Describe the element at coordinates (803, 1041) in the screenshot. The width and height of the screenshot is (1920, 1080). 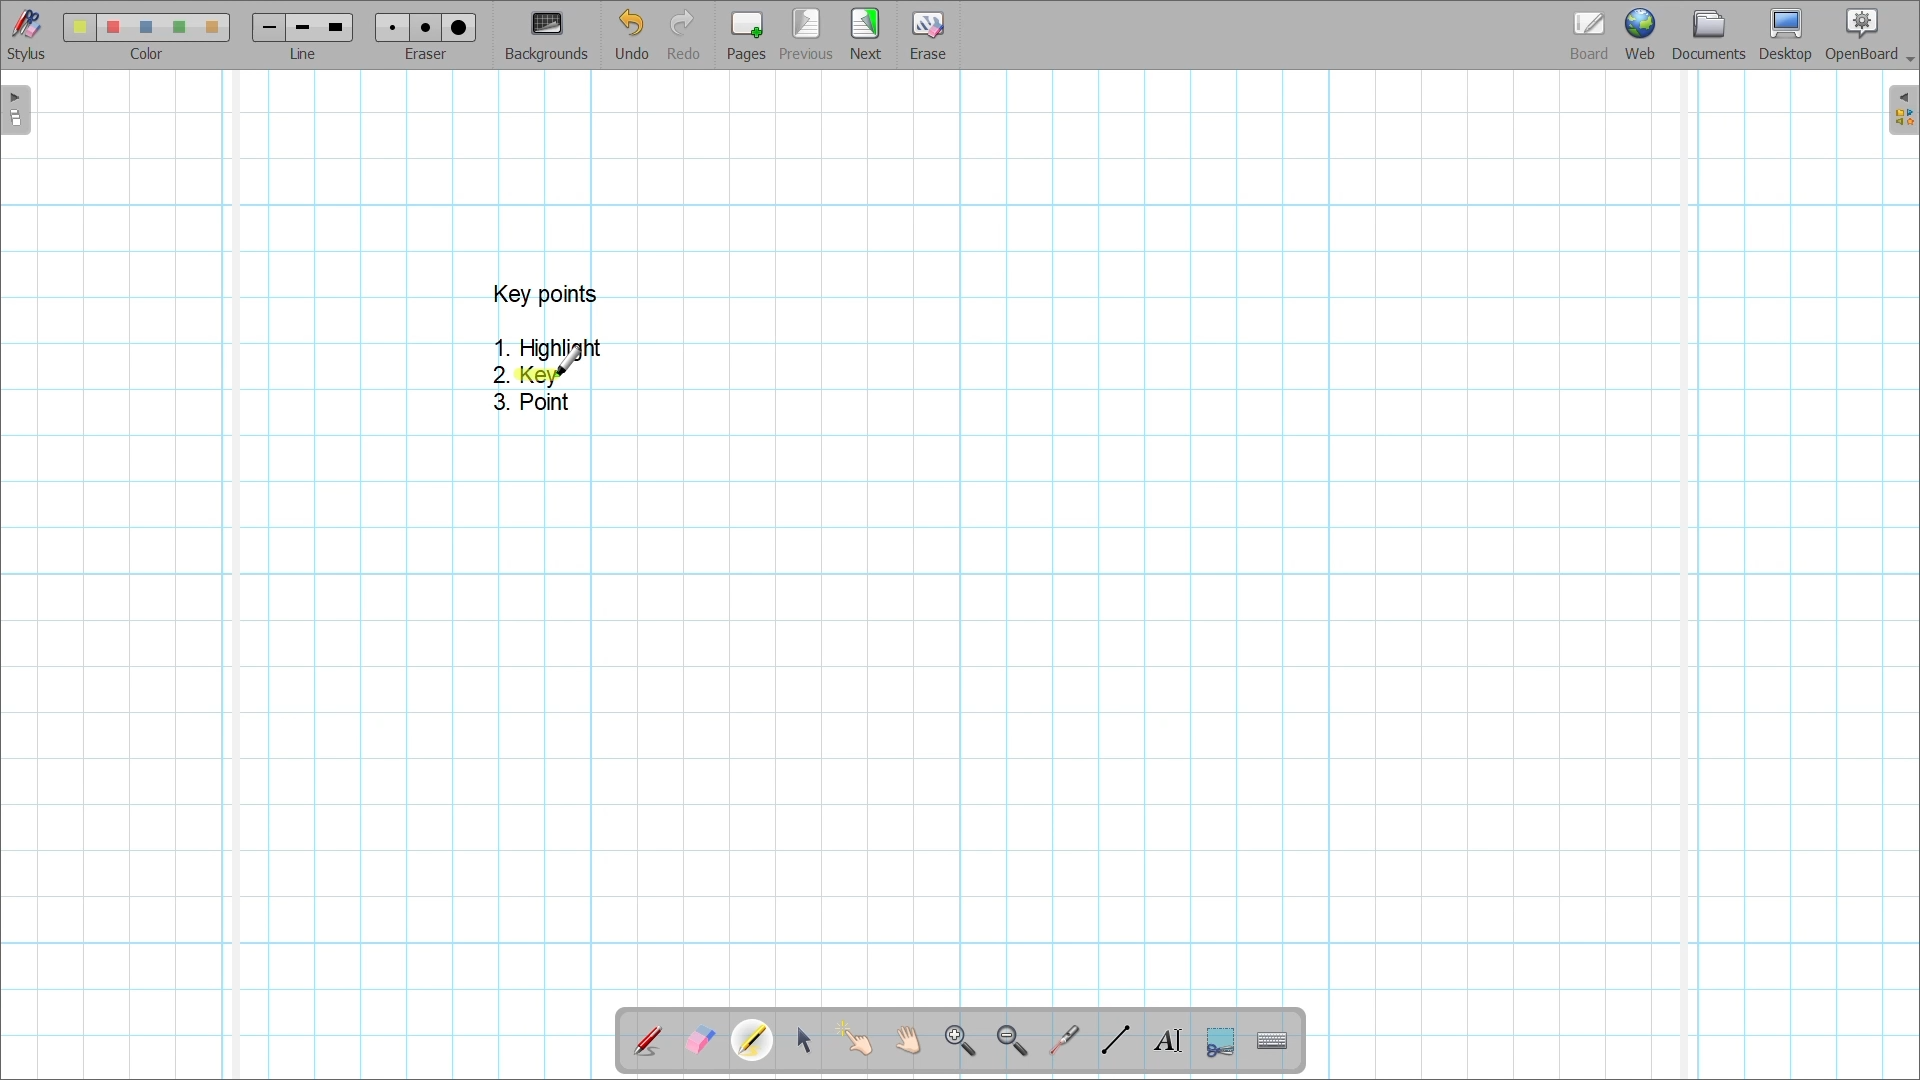
I see `Select and modify objects highlighted` at that location.